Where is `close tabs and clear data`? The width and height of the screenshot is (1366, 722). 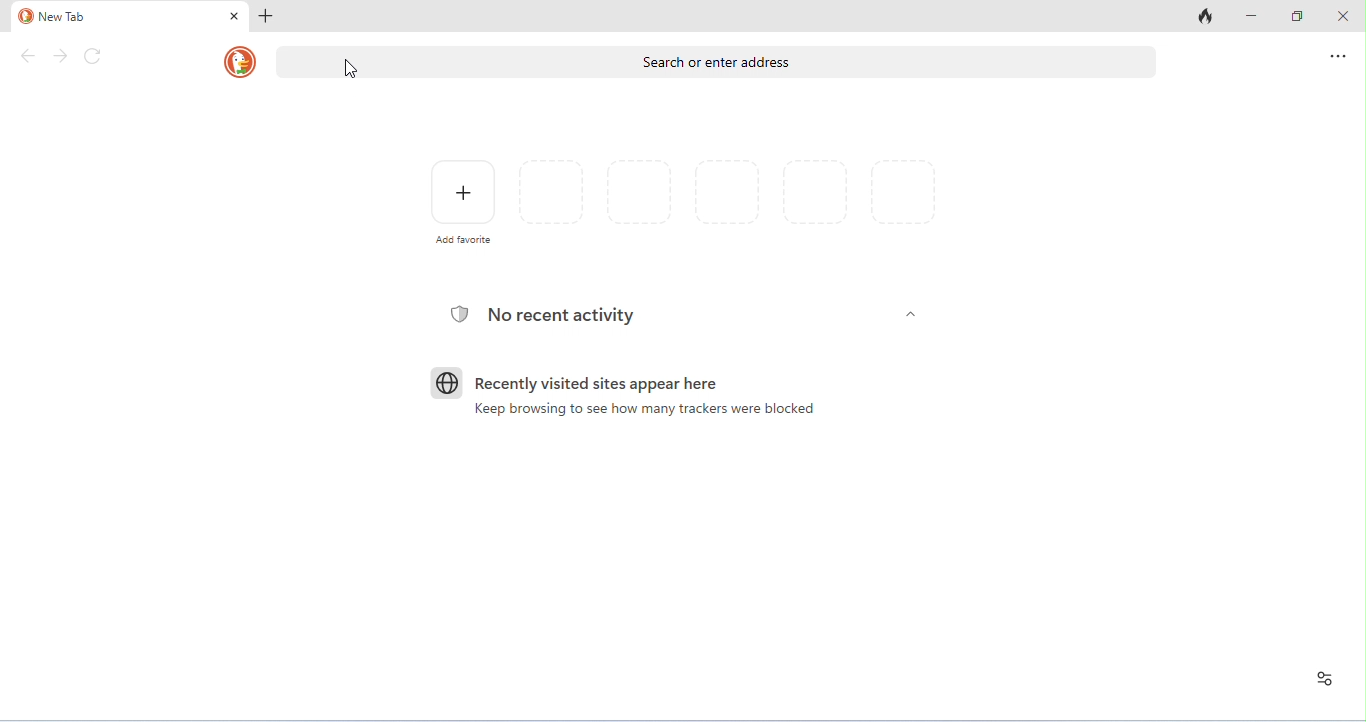
close tabs and clear data is located at coordinates (1206, 15).